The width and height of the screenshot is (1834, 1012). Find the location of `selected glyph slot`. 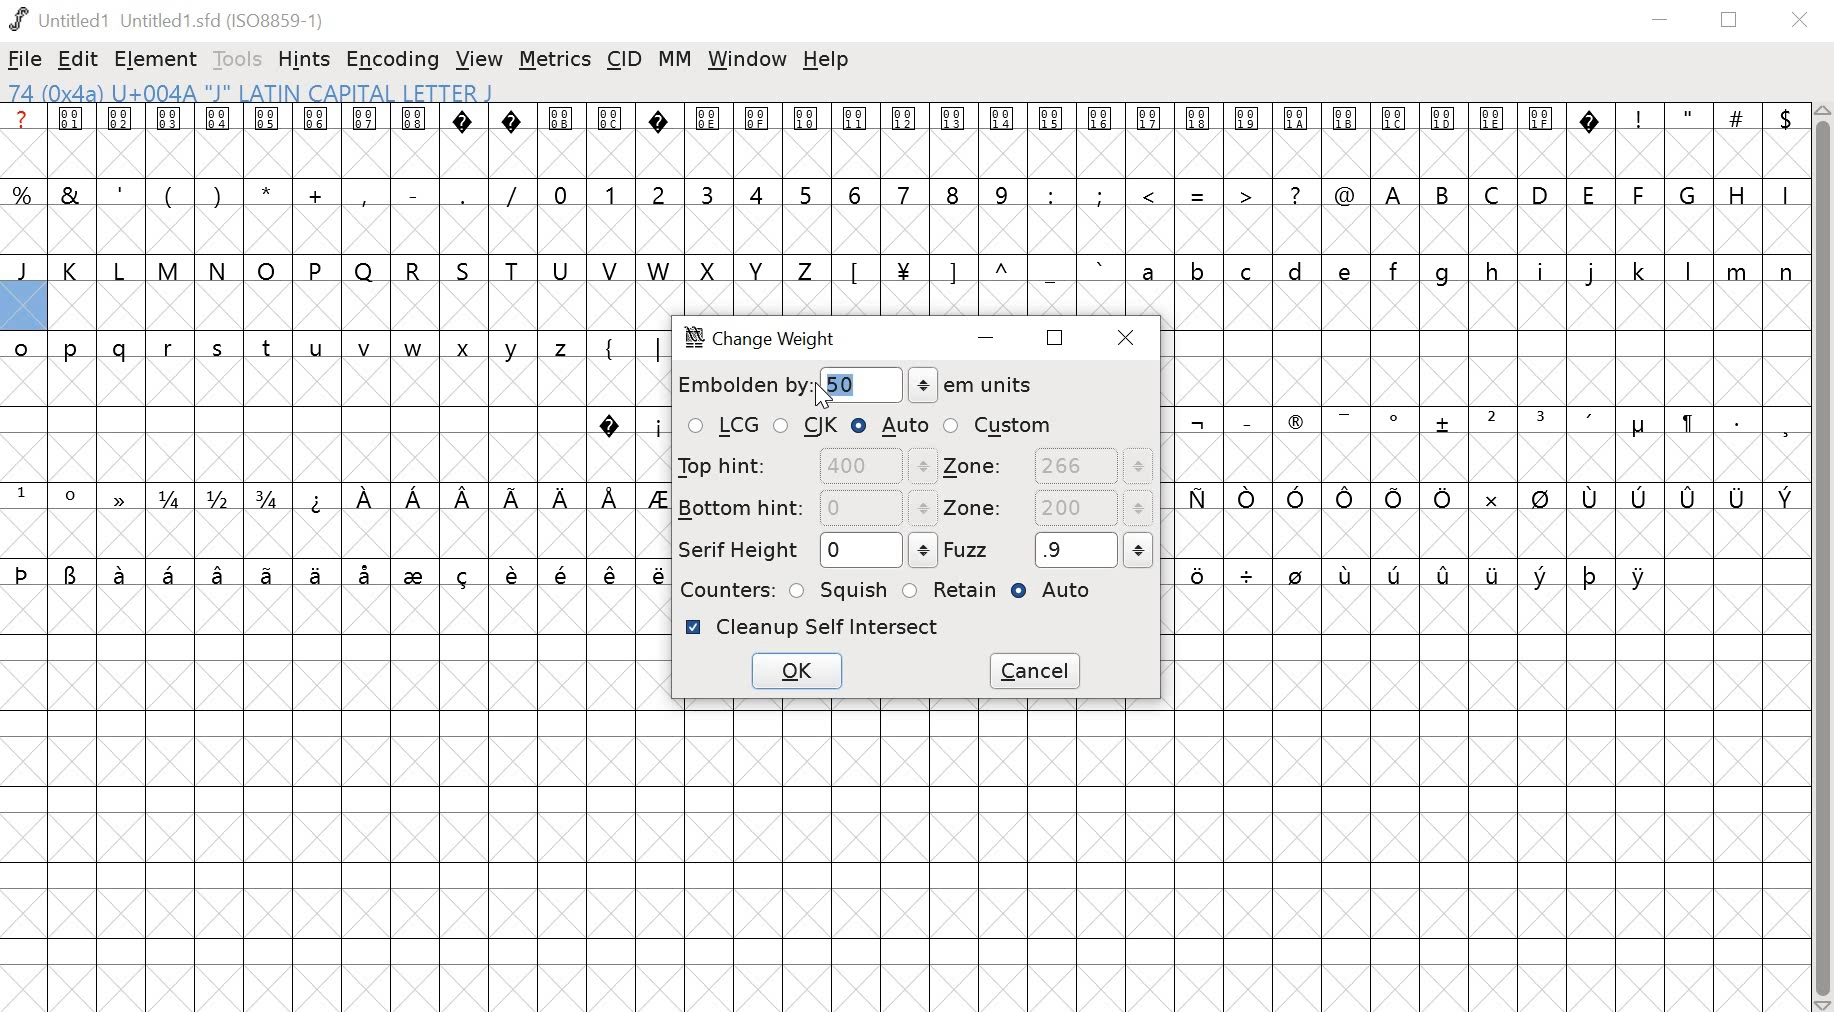

selected glyph slot is located at coordinates (23, 307).